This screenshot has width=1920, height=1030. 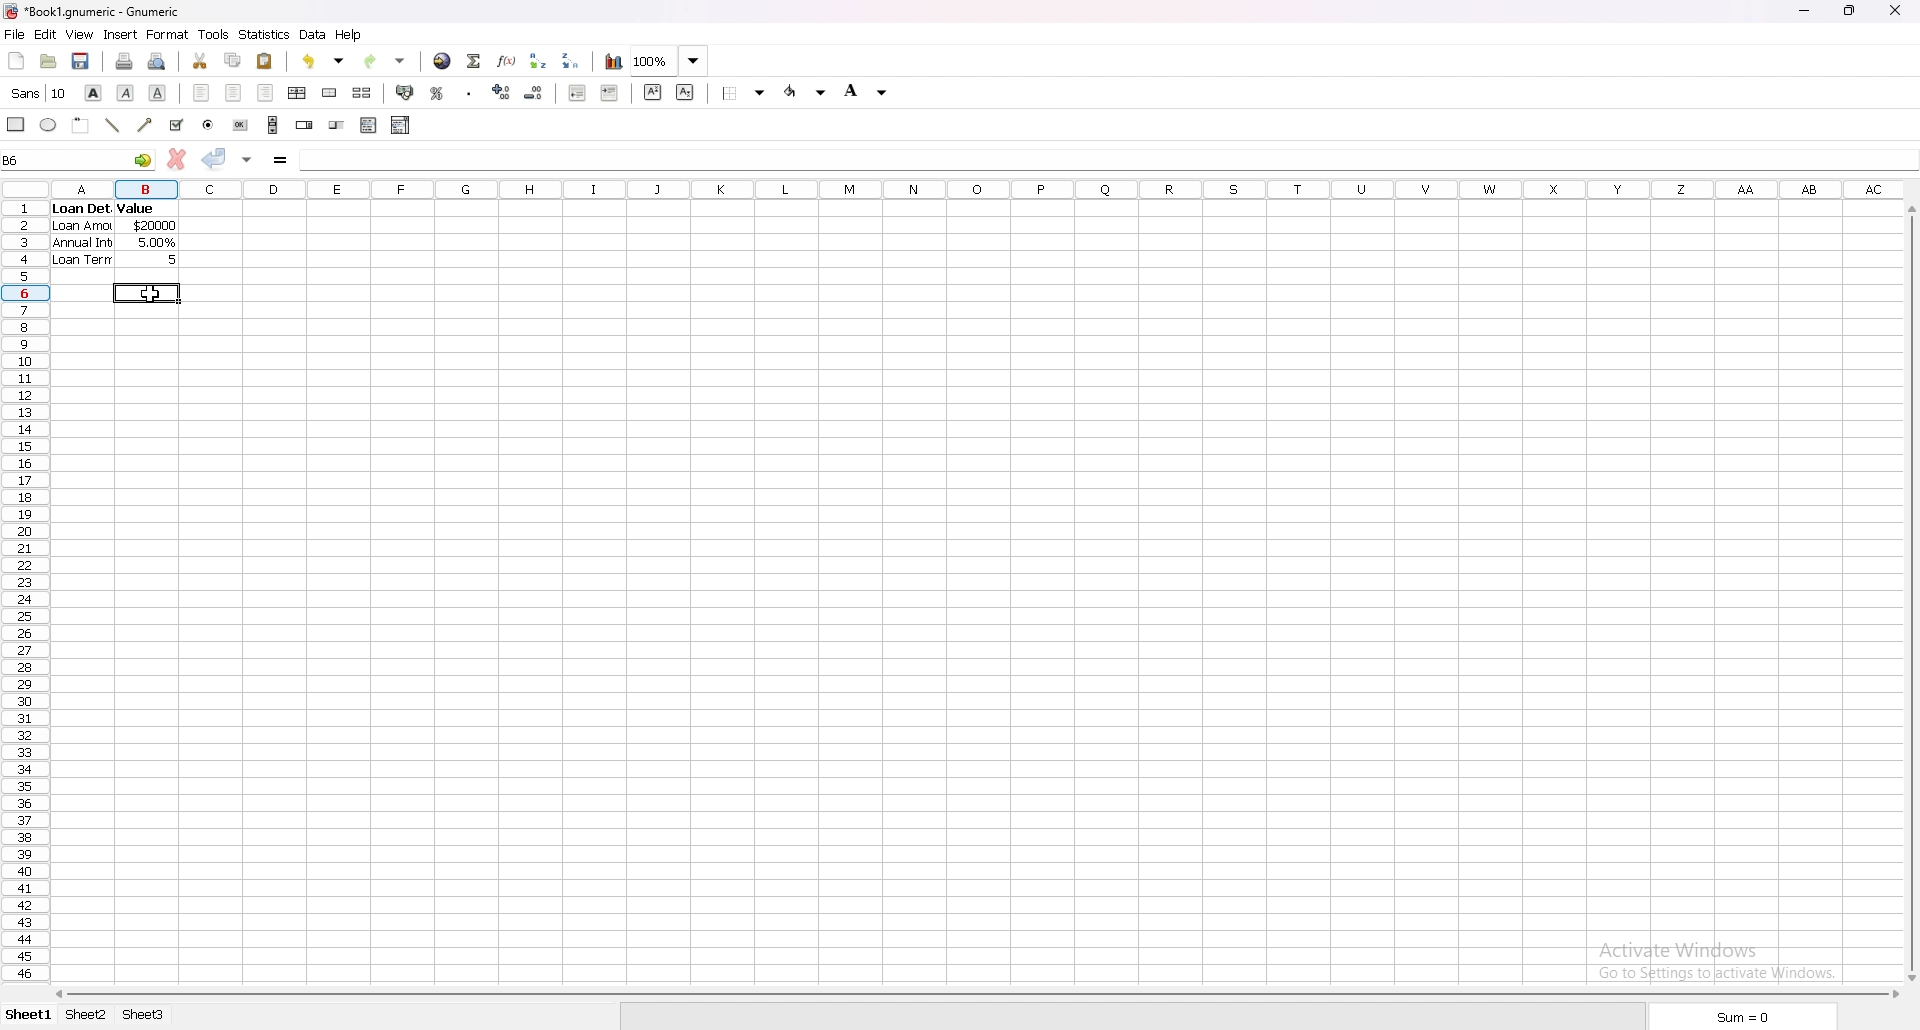 What do you see at coordinates (866, 90) in the screenshot?
I see `background` at bounding box center [866, 90].